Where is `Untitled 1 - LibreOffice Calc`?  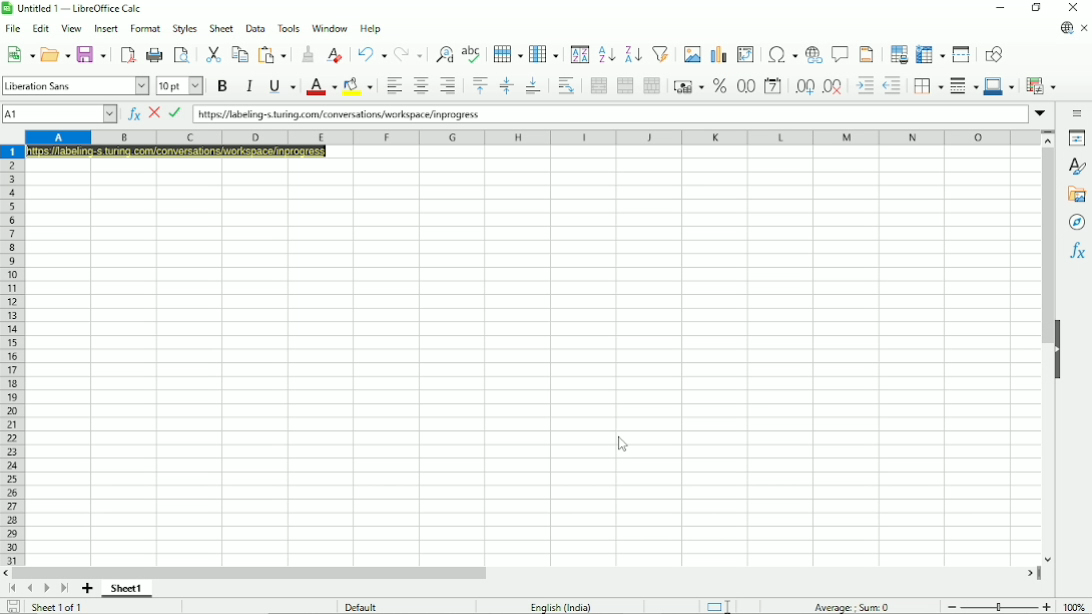
Untitled 1 - LibreOffice Calc is located at coordinates (76, 9).